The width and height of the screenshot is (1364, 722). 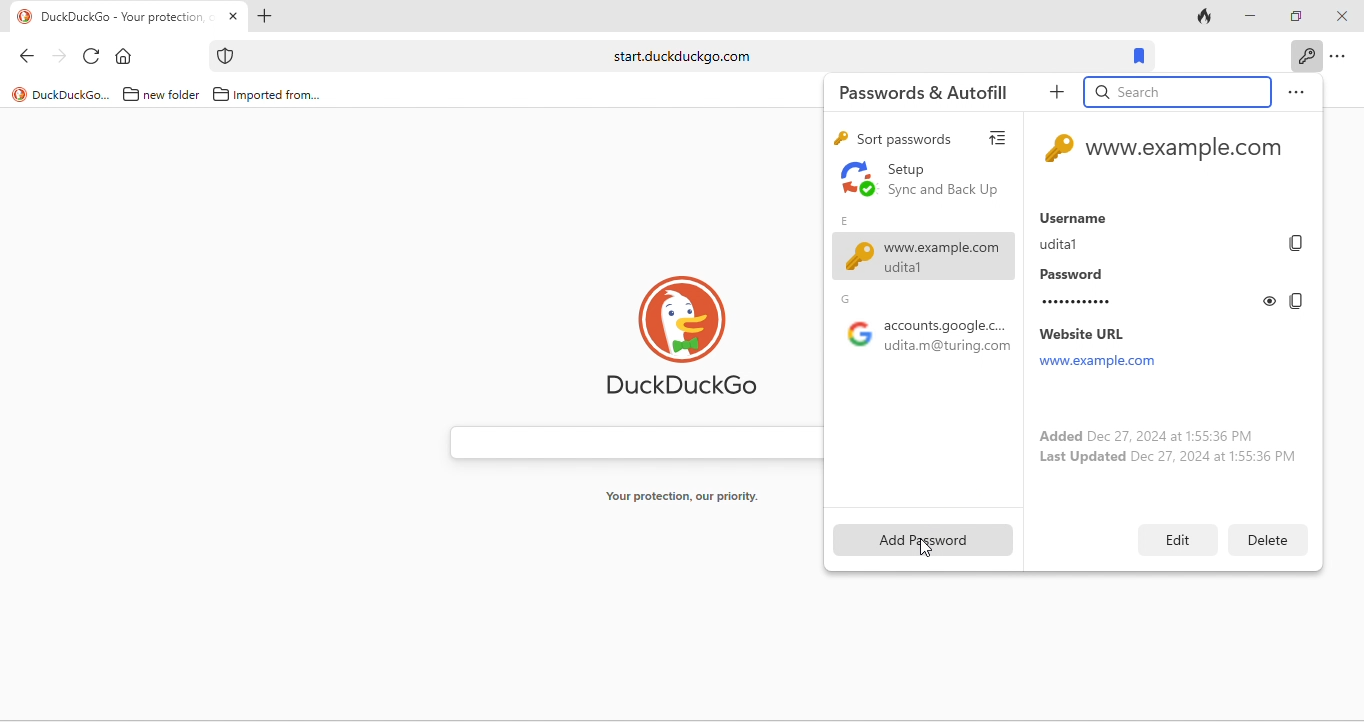 I want to click on maximize, so click(x=1292, y=14).